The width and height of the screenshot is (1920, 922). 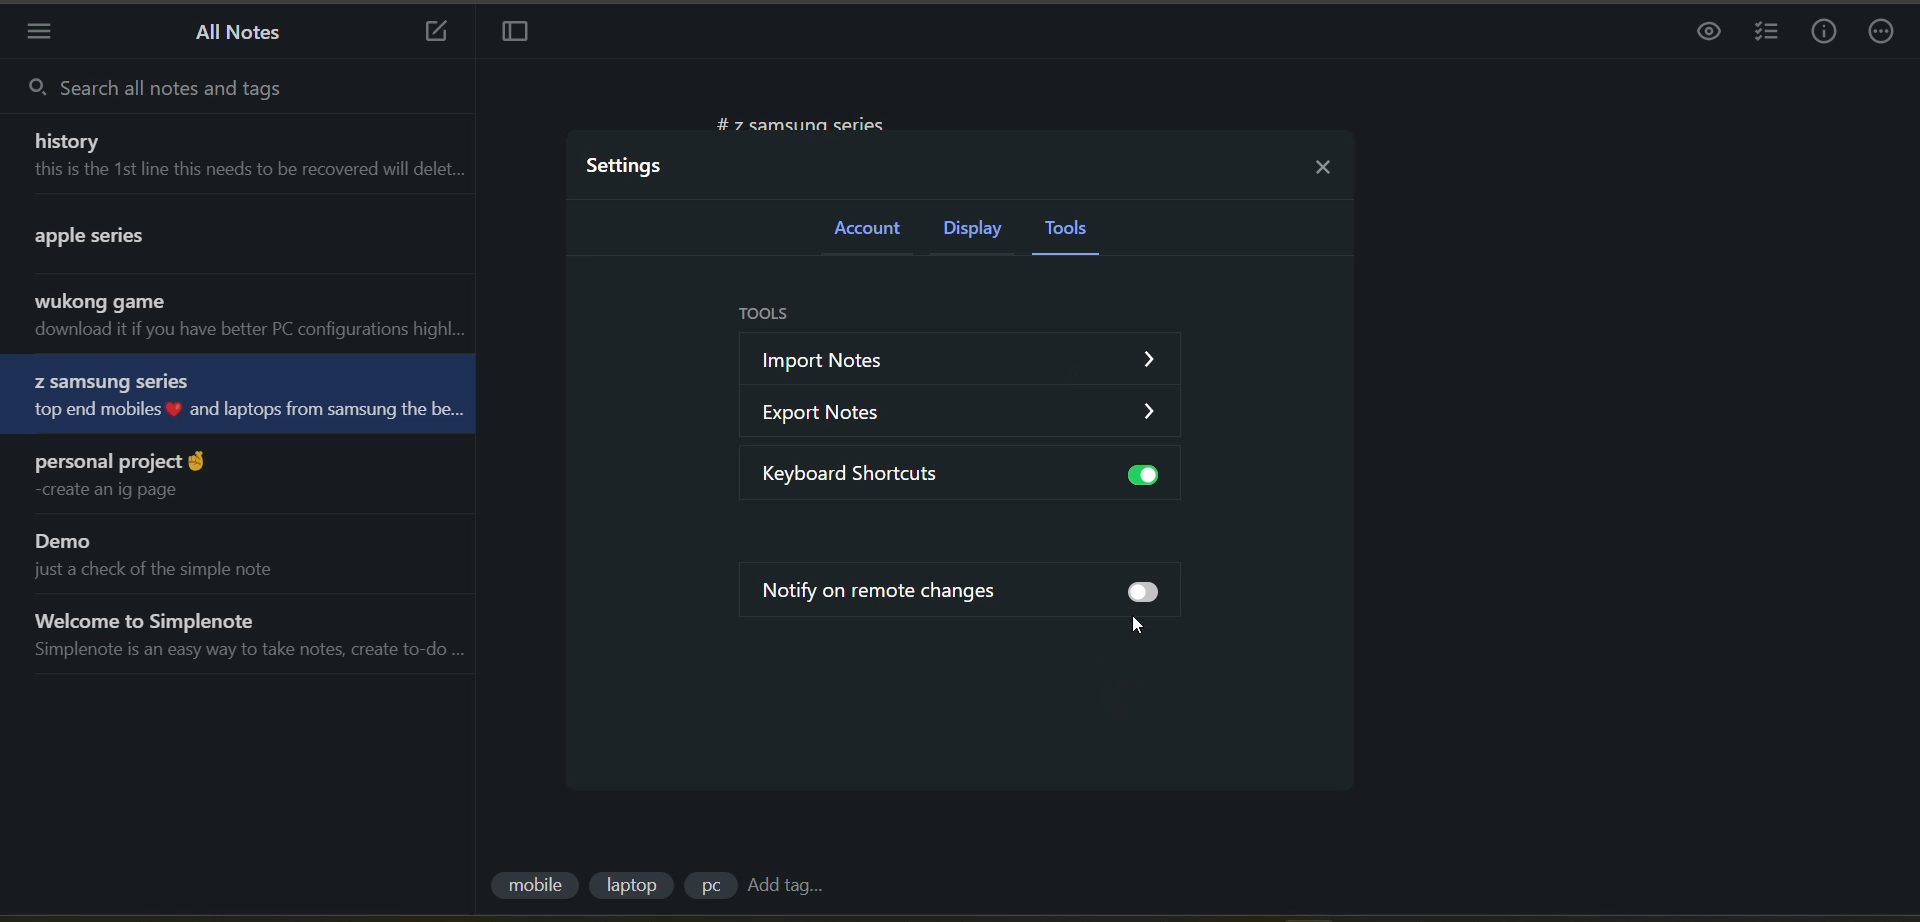 What do you see at coordinates (43, 32) in the screenshot?
I see `menu` at bounding box center [43, 32].